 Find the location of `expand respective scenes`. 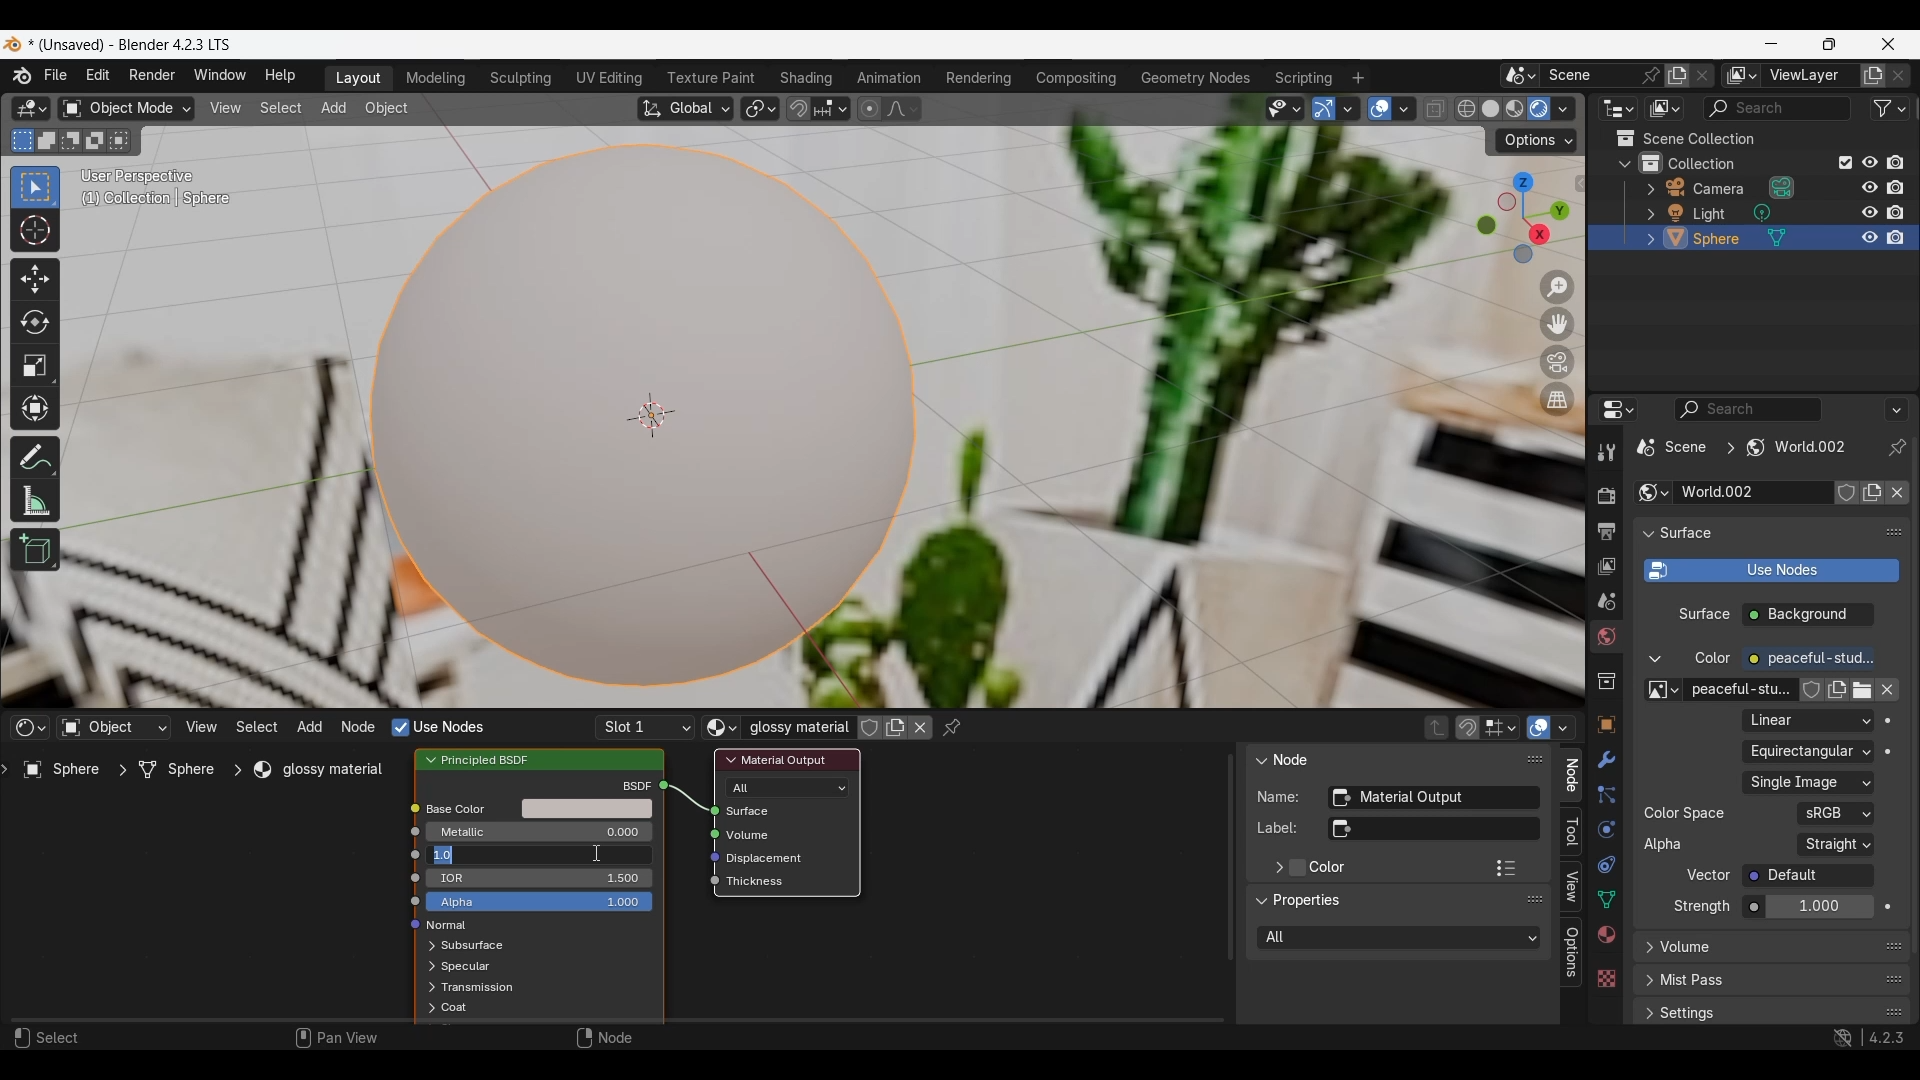

expand respective scenes is located at coordinates (428, 988).